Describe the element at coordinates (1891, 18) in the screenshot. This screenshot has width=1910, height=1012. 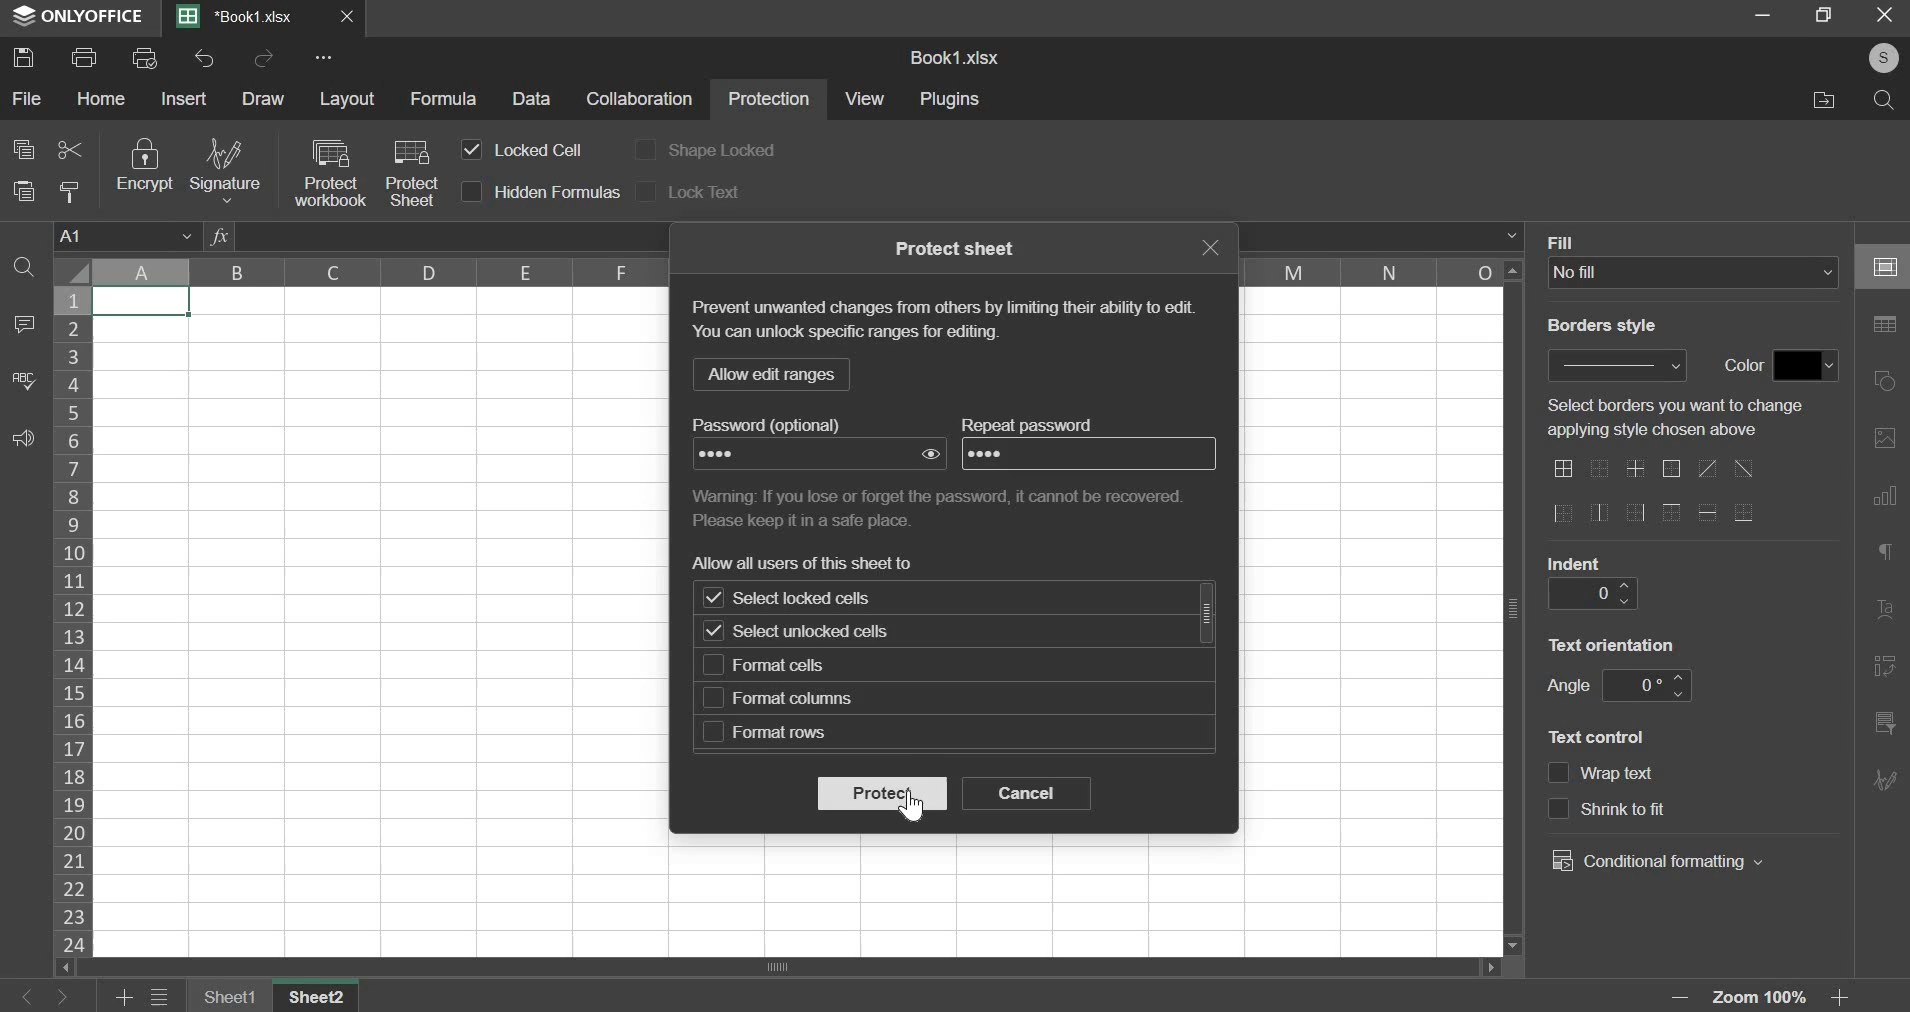
I see `Cancel` at that location.